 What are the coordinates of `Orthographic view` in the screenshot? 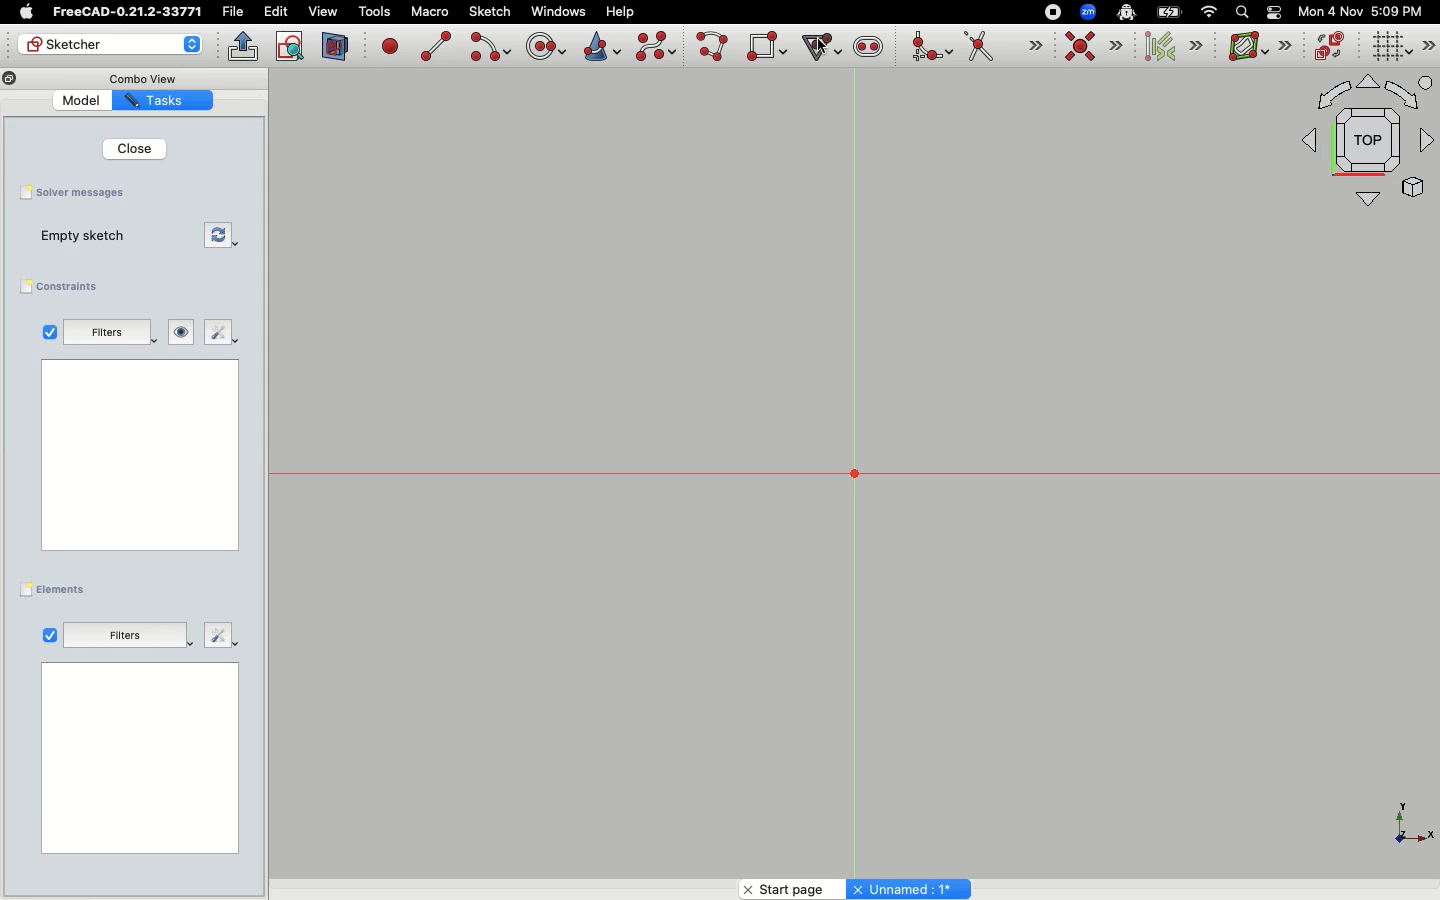 It's located at (1364, 142).